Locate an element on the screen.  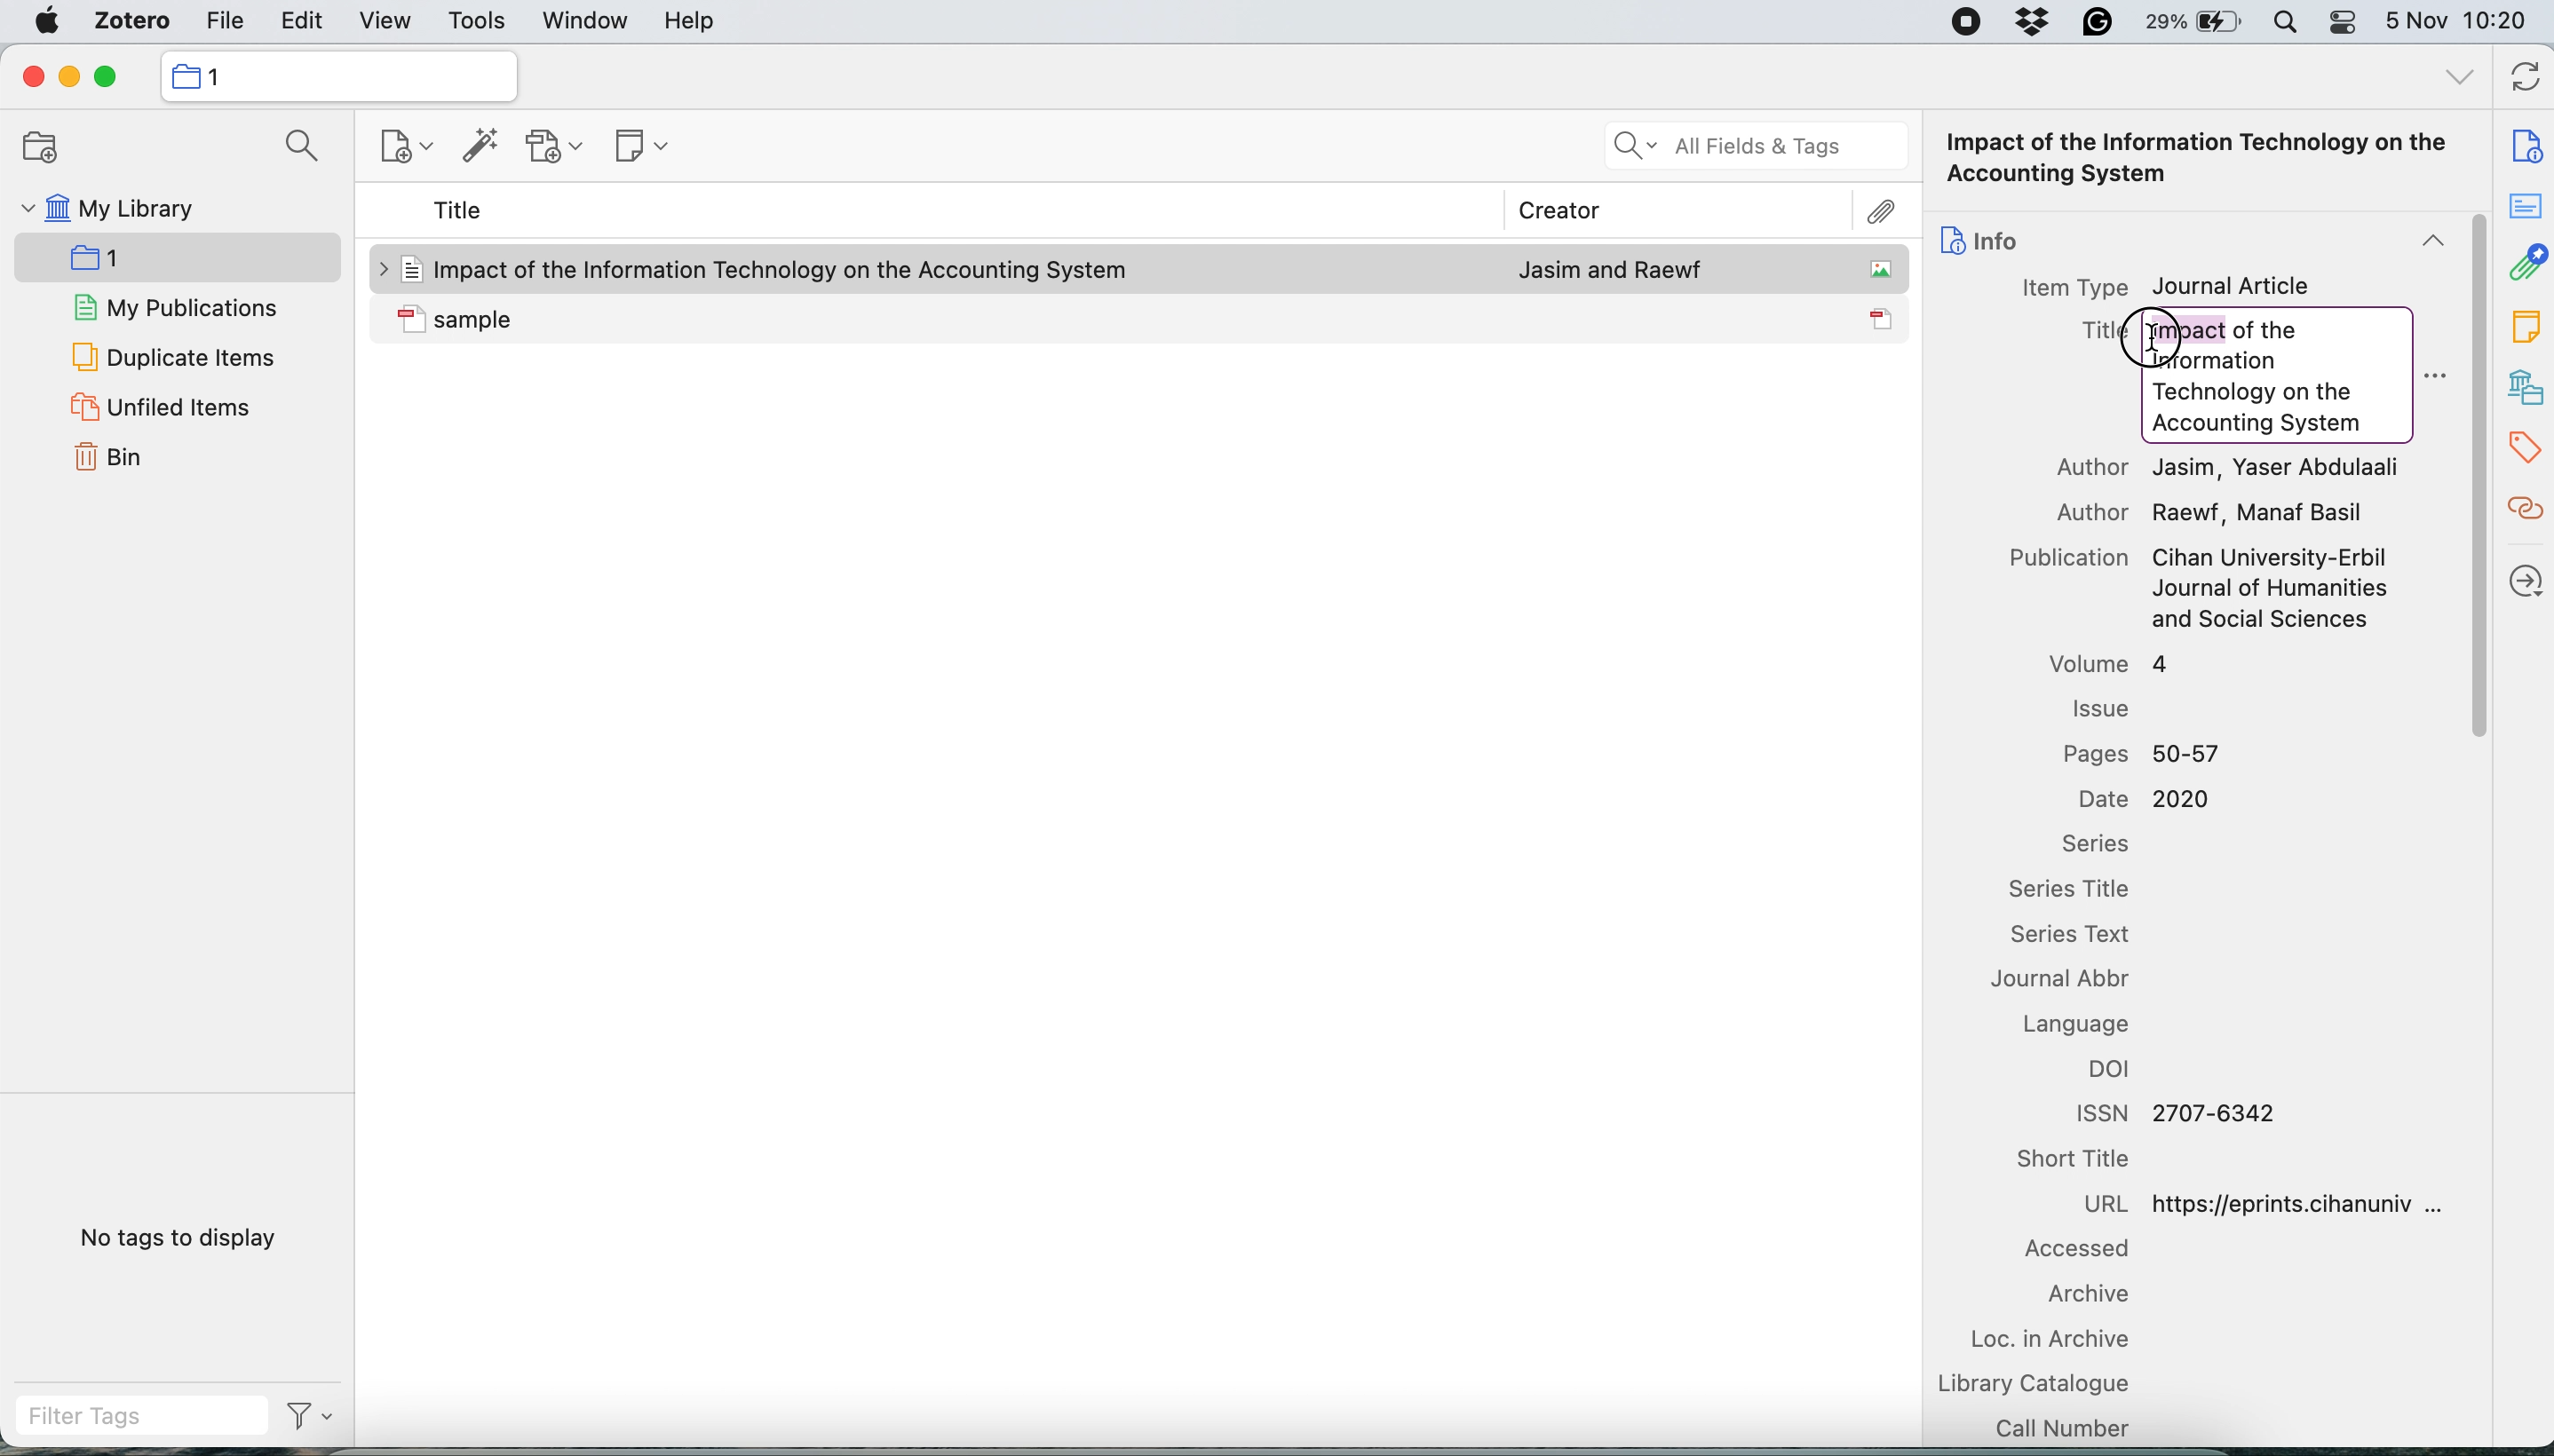
new collection is located at coordinates (173, 257).